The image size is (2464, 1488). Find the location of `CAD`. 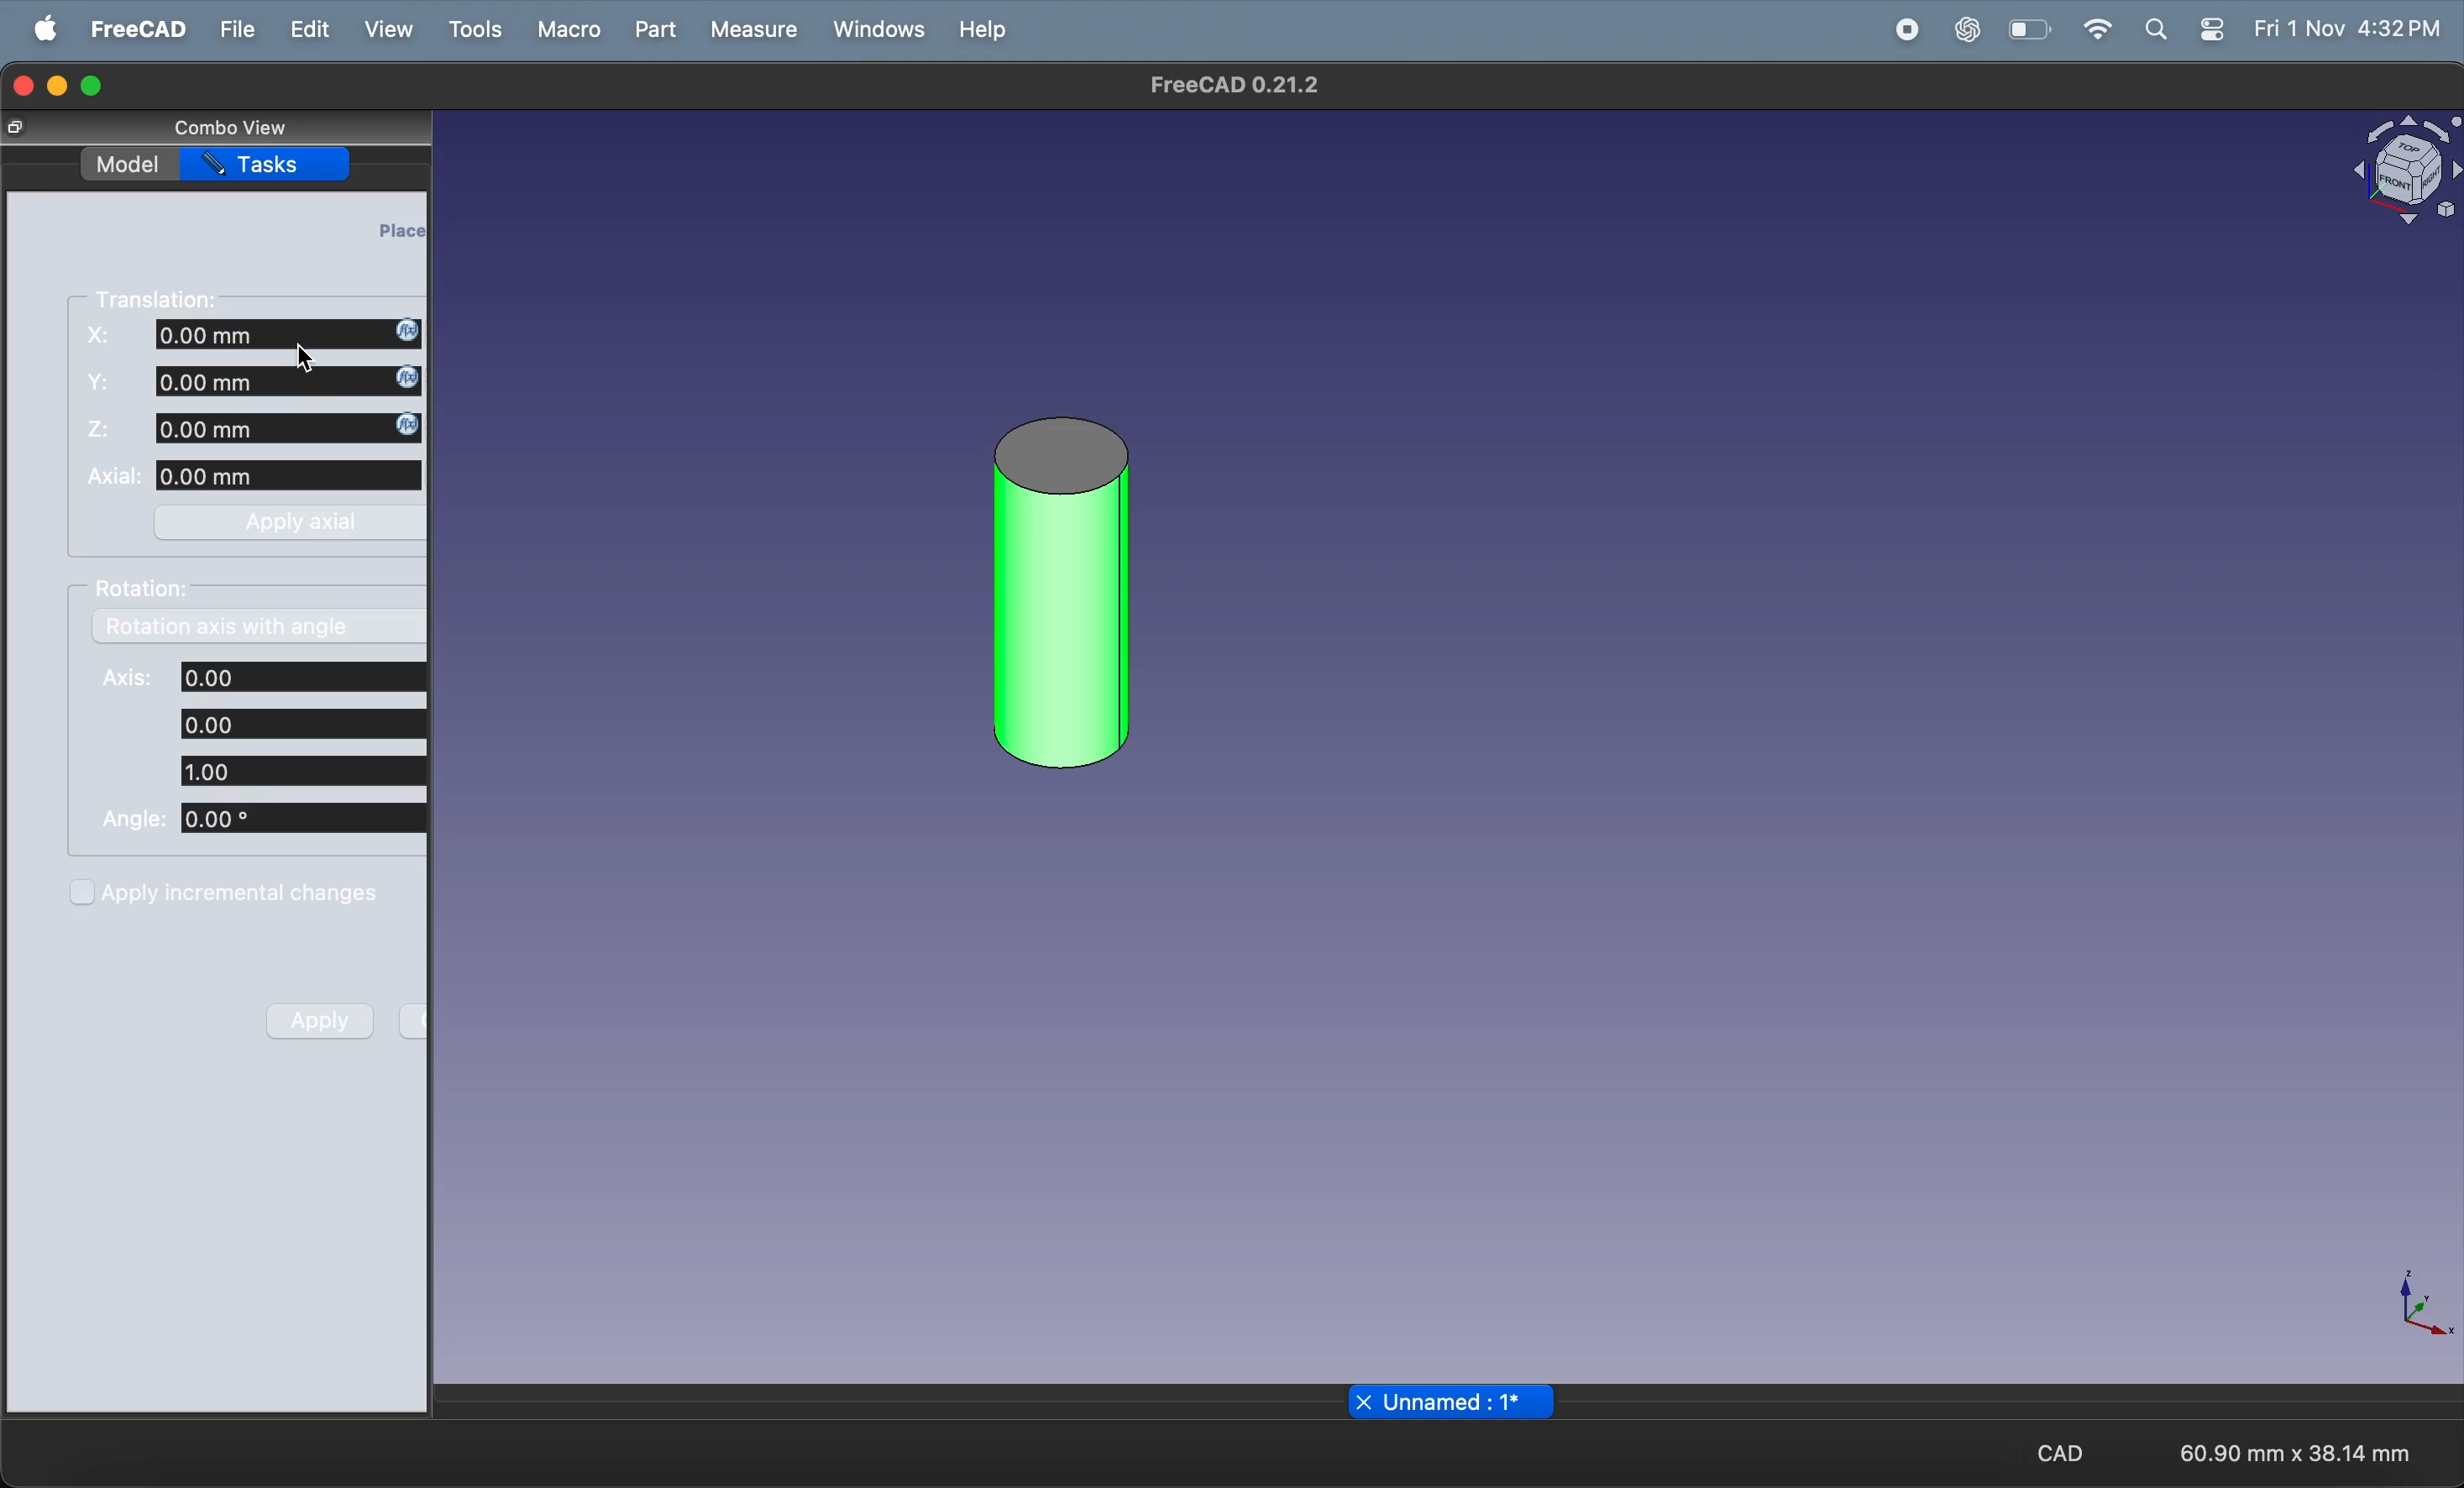

CAD is located at coordinates (2047, 1451).